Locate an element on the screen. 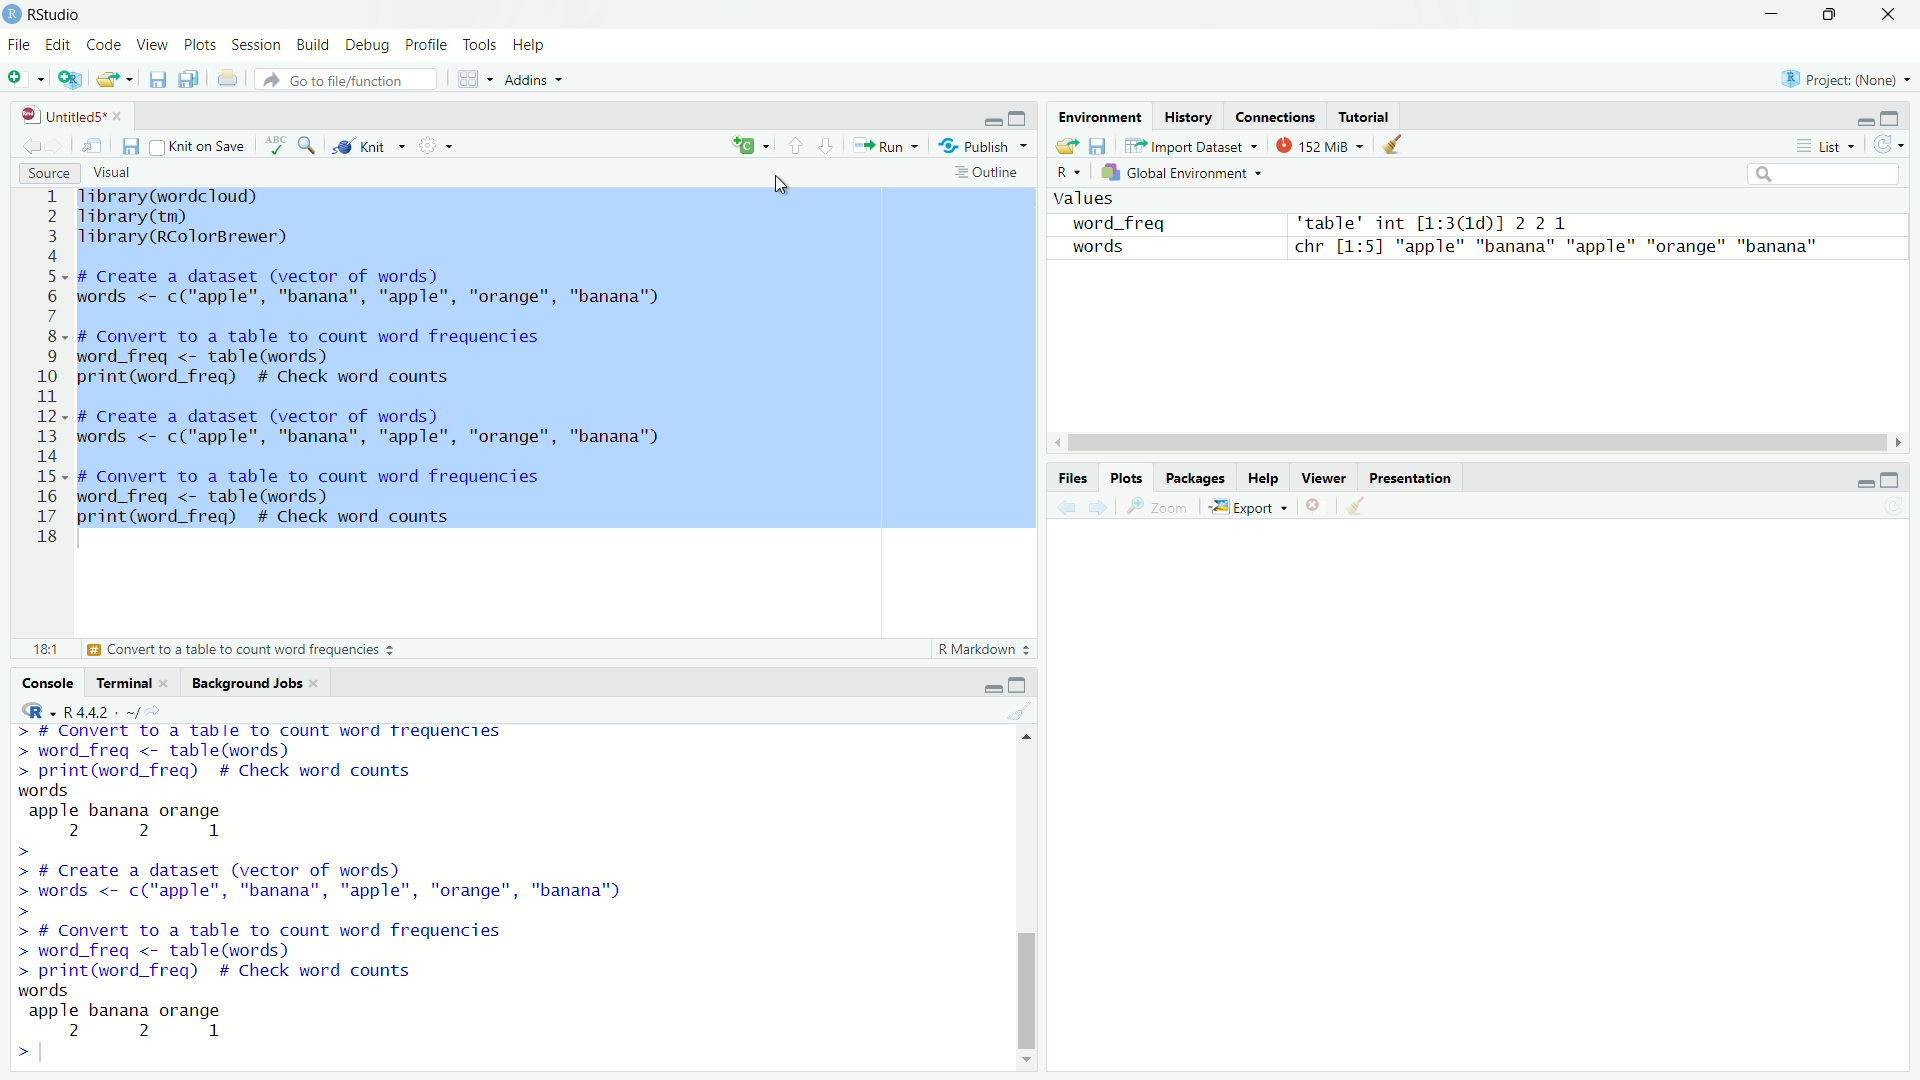 The width and height of the screenshot is (1920, 1080). Minimize is located at coordinates (1865, 125).